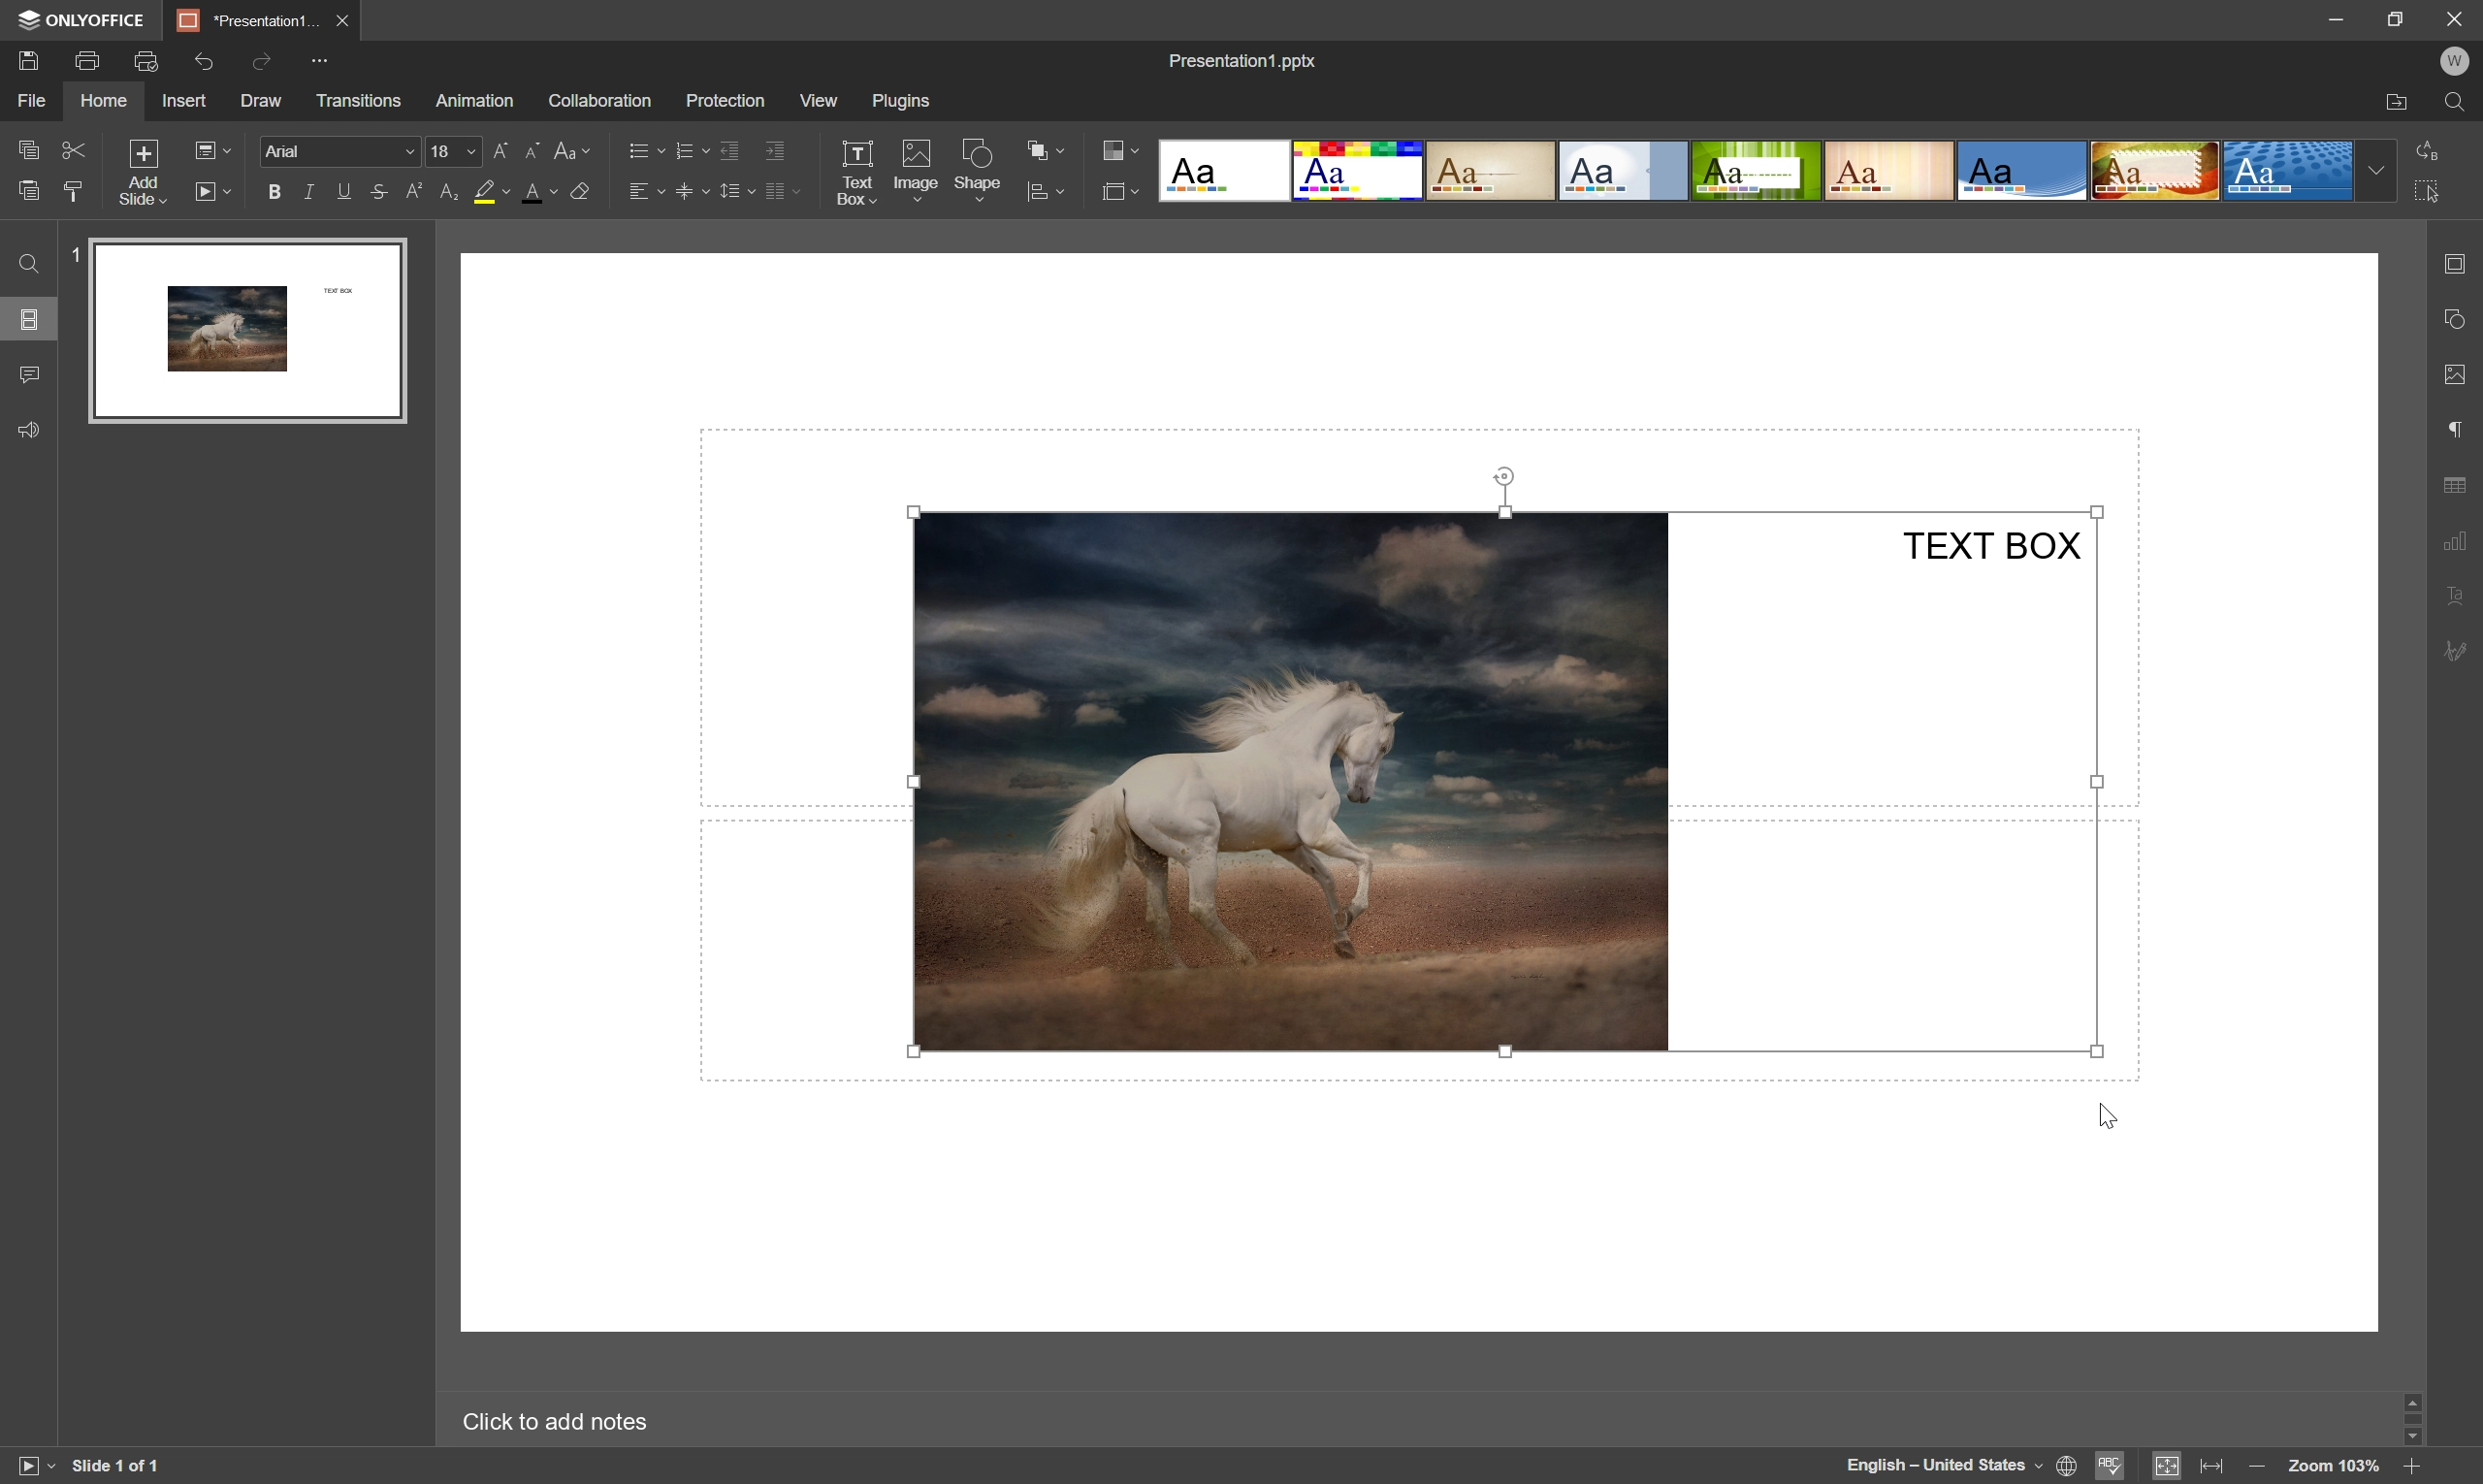  Describe the element at coordinates (343, 194) in the screenshot. I see `underline` at that location.